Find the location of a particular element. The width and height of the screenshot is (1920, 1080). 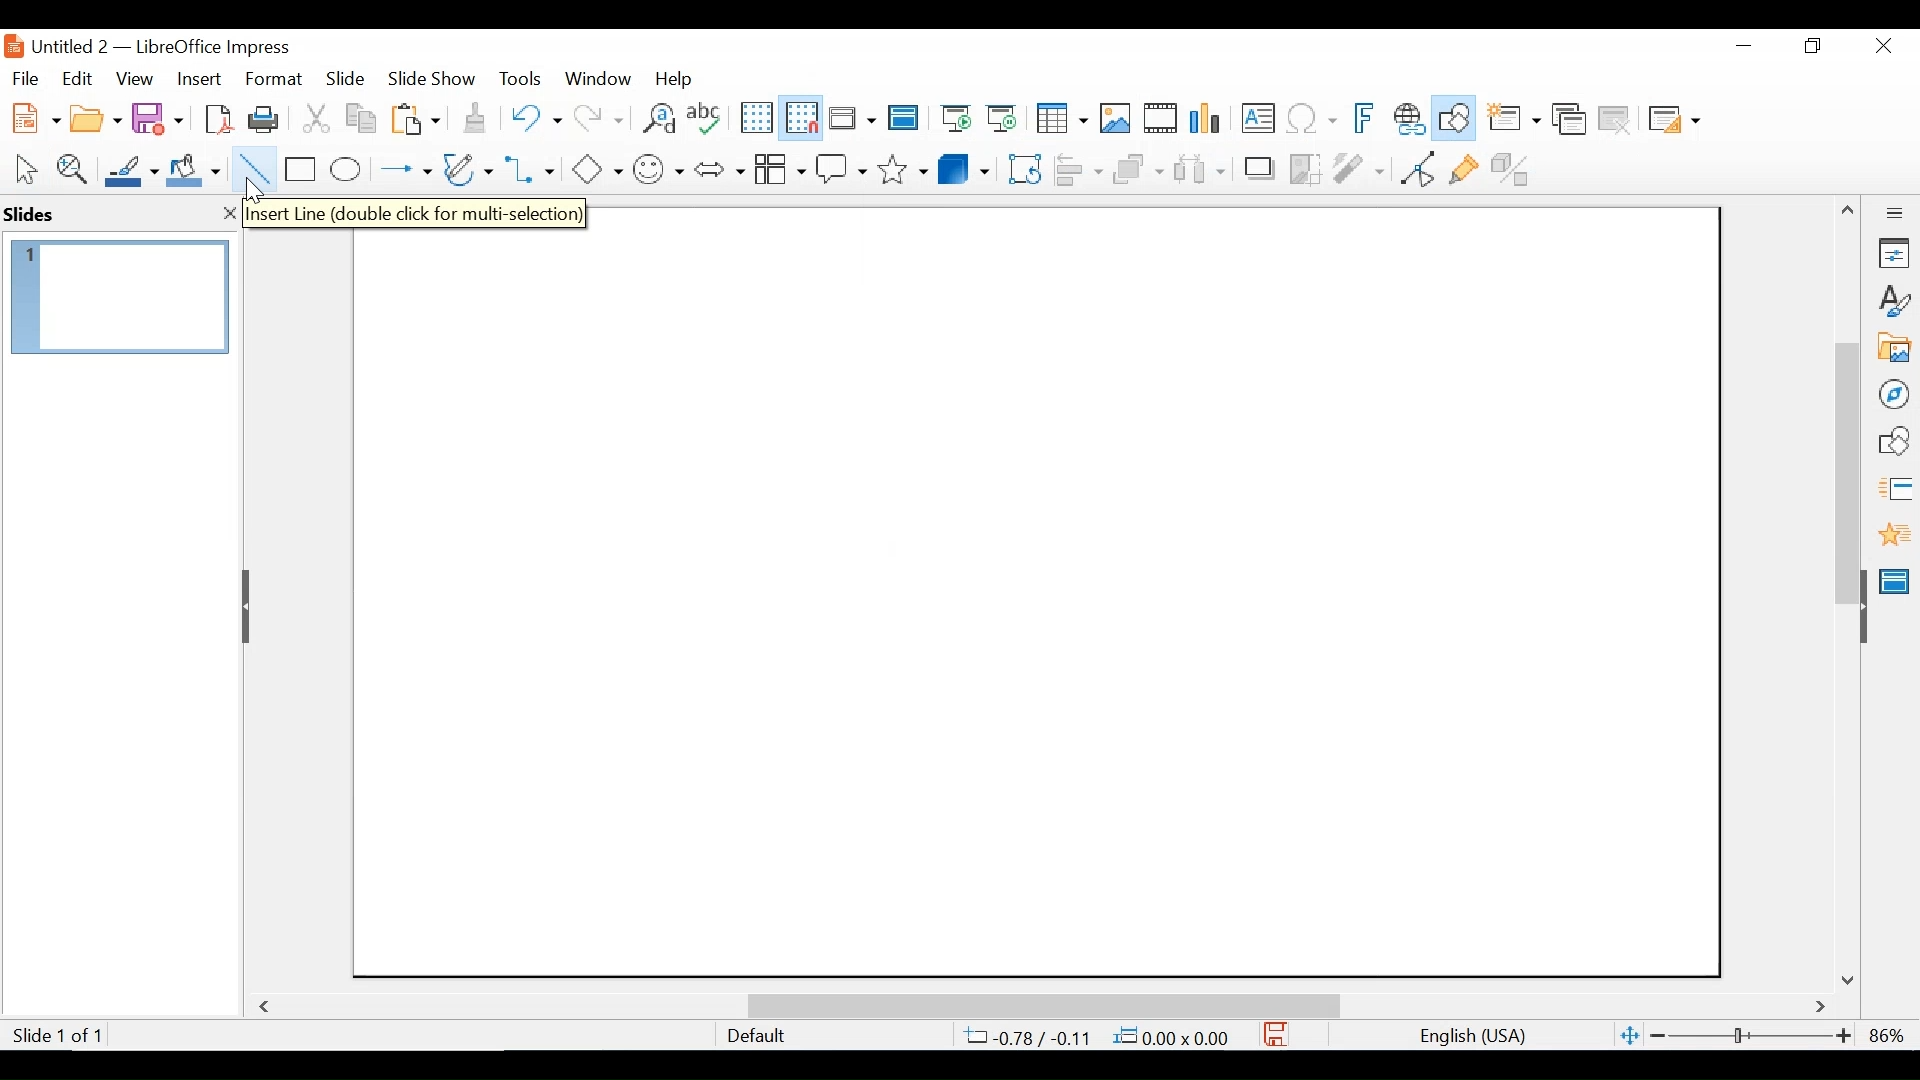

 is located at coordinates (779, 167).